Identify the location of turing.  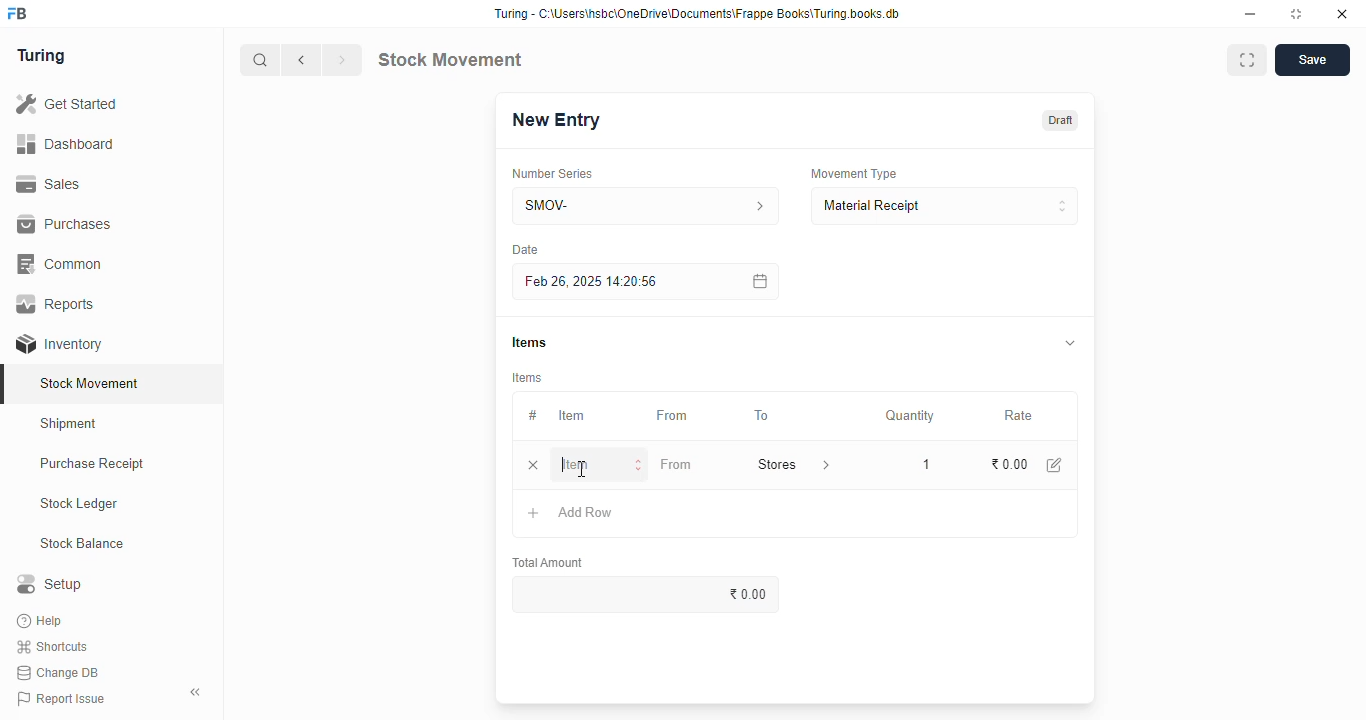
(42, 56).